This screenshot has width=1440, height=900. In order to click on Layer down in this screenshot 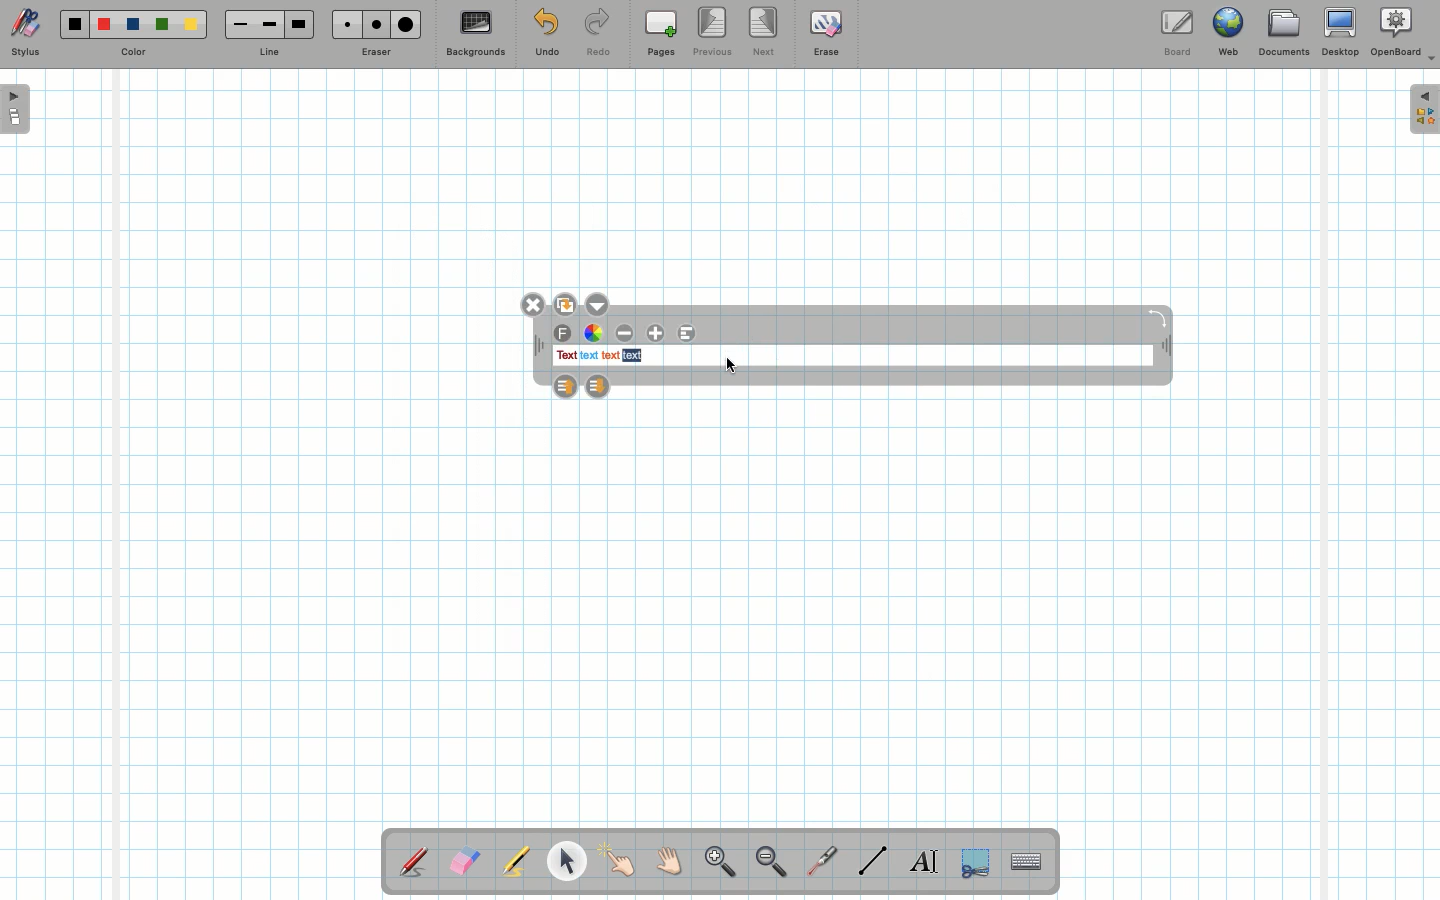, I will do `click(599, 386)`.